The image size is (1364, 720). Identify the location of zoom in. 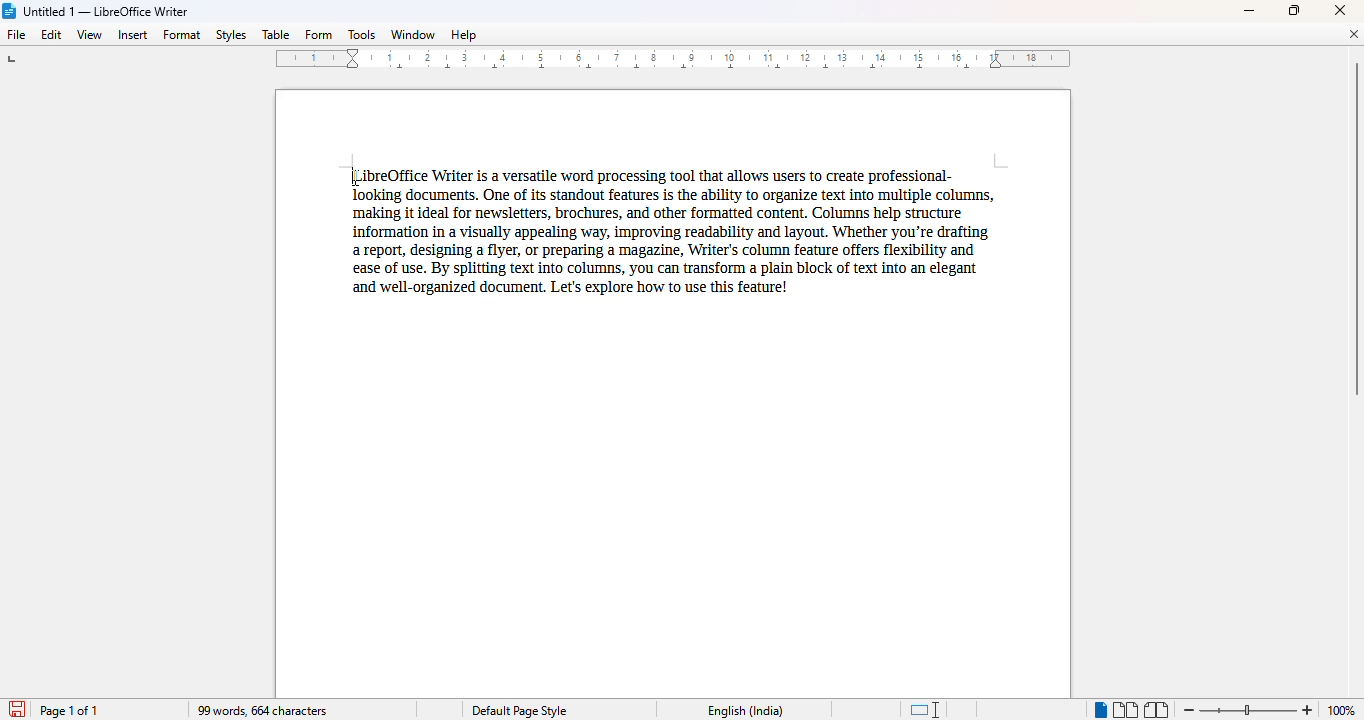
(1309, 710).